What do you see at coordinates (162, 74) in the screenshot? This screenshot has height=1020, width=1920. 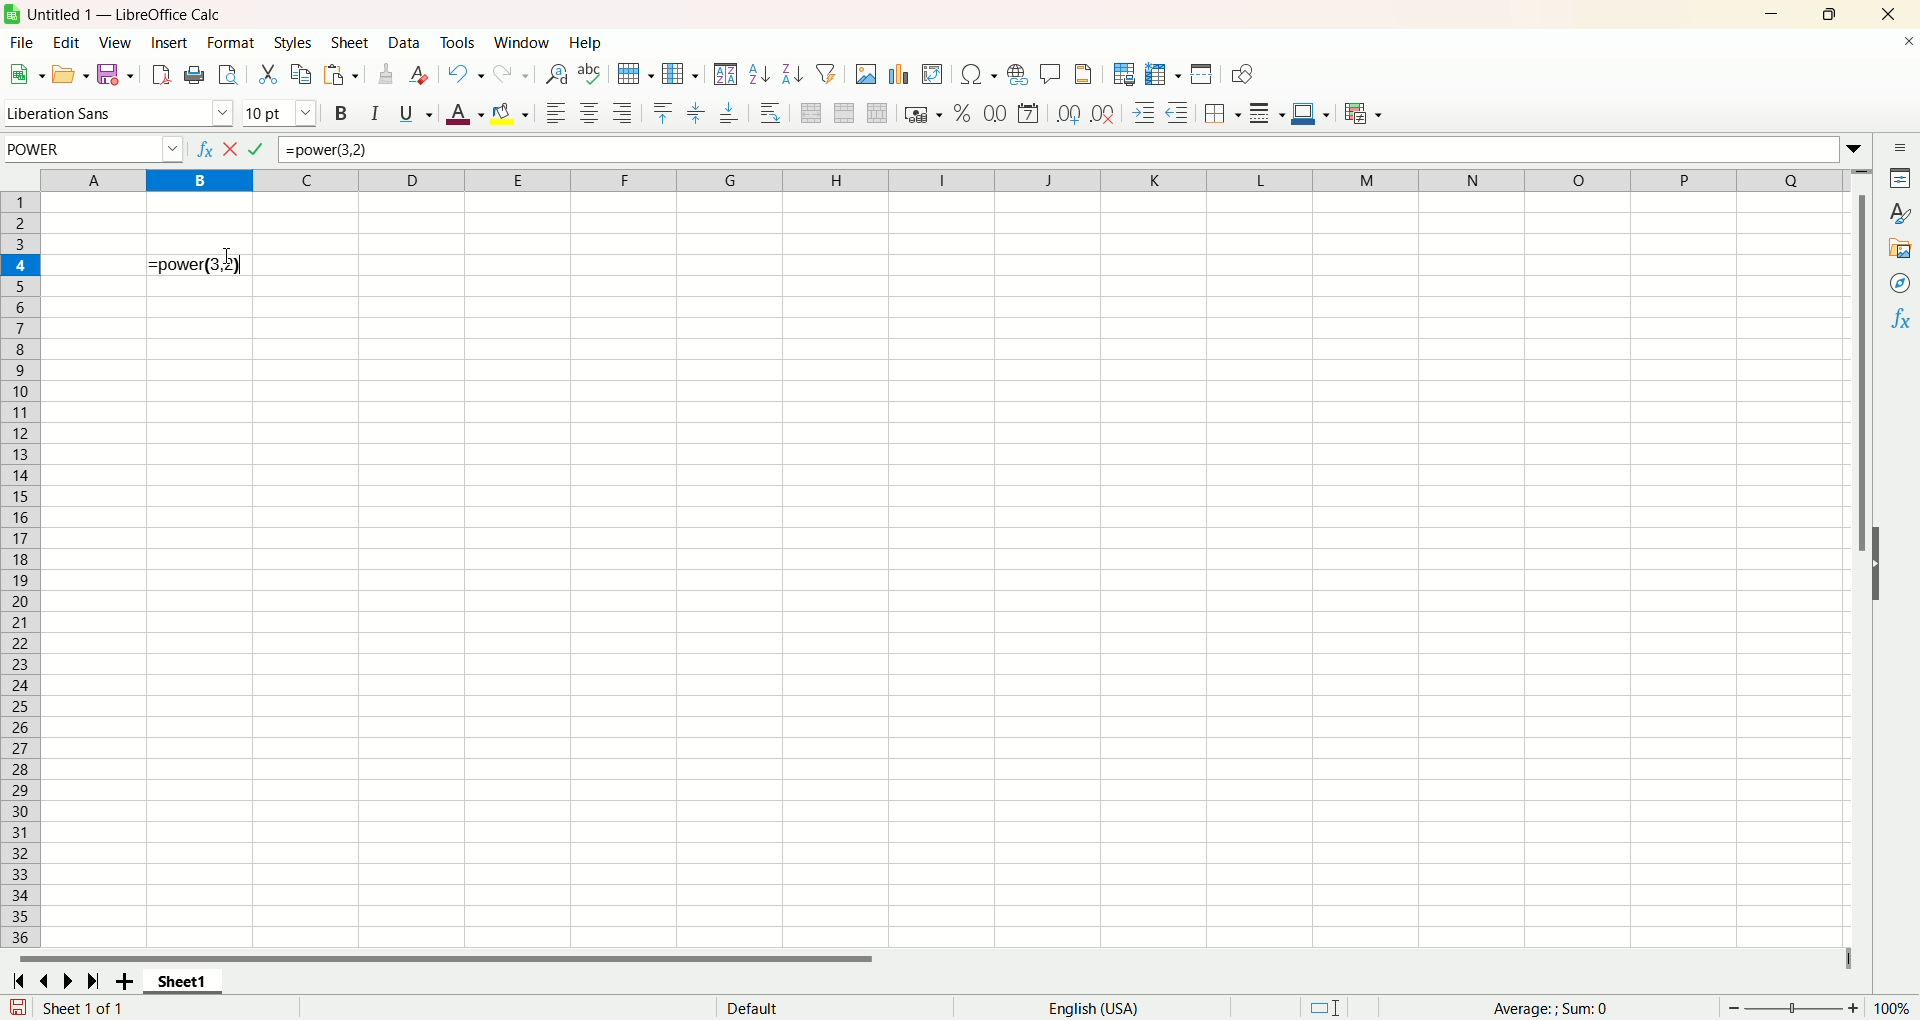 I see `export as PDF` at bounding box center [162, 74].